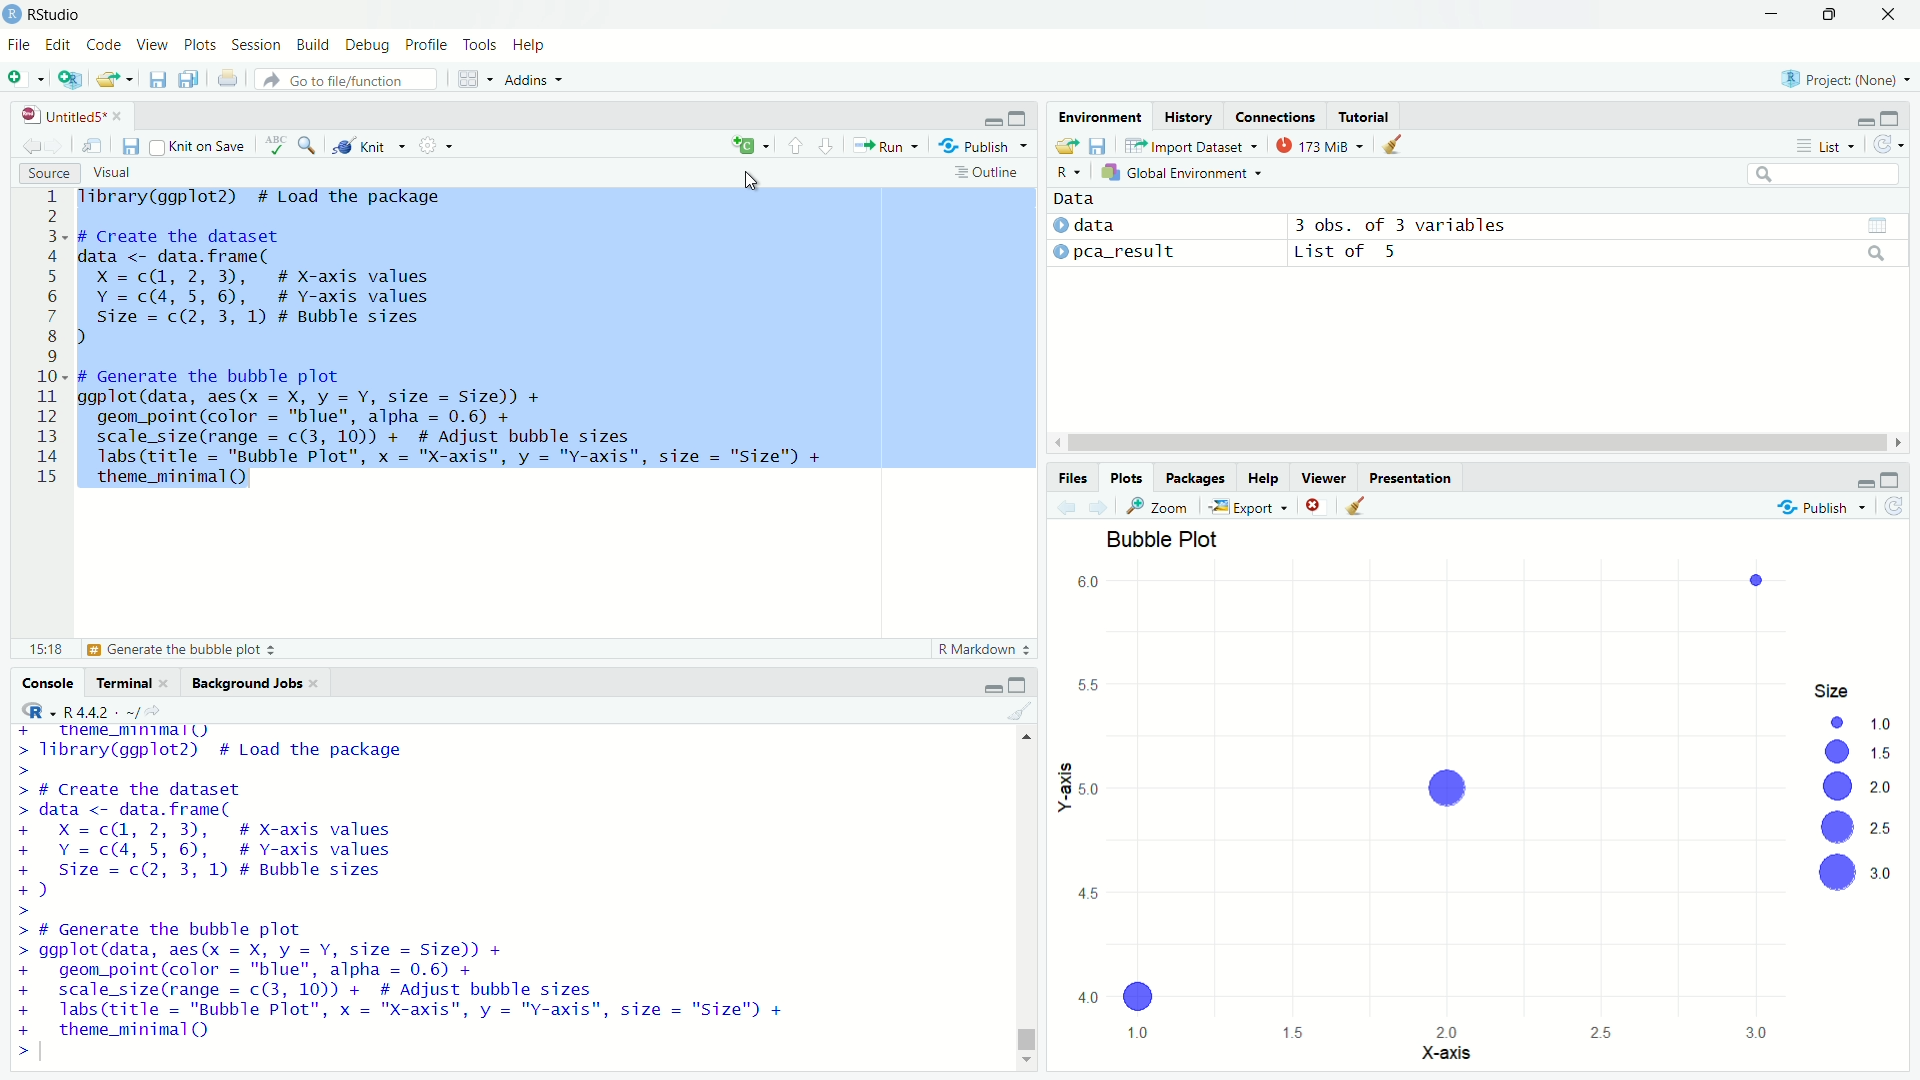 The width and height of the screenshot is (1920, 1080). What do you see at coordinates (1102, 117) in the screenshot?
I see `environment` at bounding box center [1102, 117].